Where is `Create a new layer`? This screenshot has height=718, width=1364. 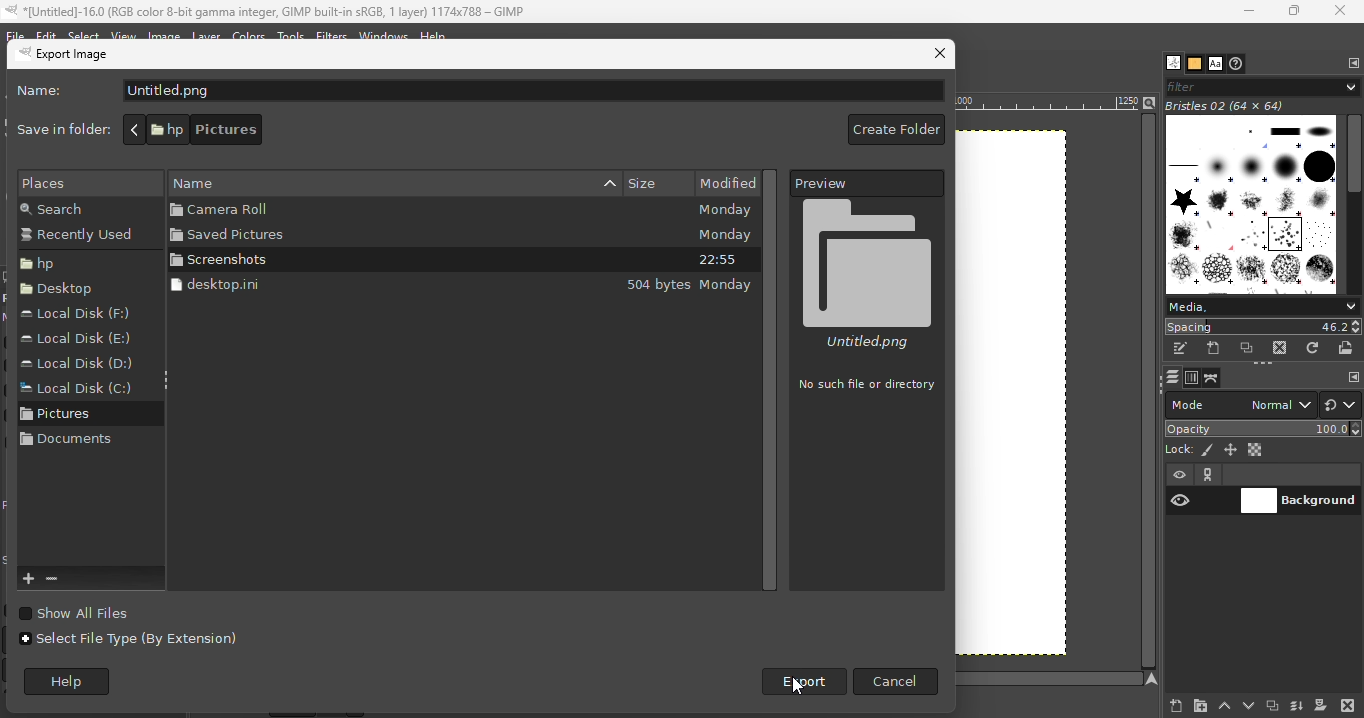
Create a new layer is located at coordinates (1166, 705).